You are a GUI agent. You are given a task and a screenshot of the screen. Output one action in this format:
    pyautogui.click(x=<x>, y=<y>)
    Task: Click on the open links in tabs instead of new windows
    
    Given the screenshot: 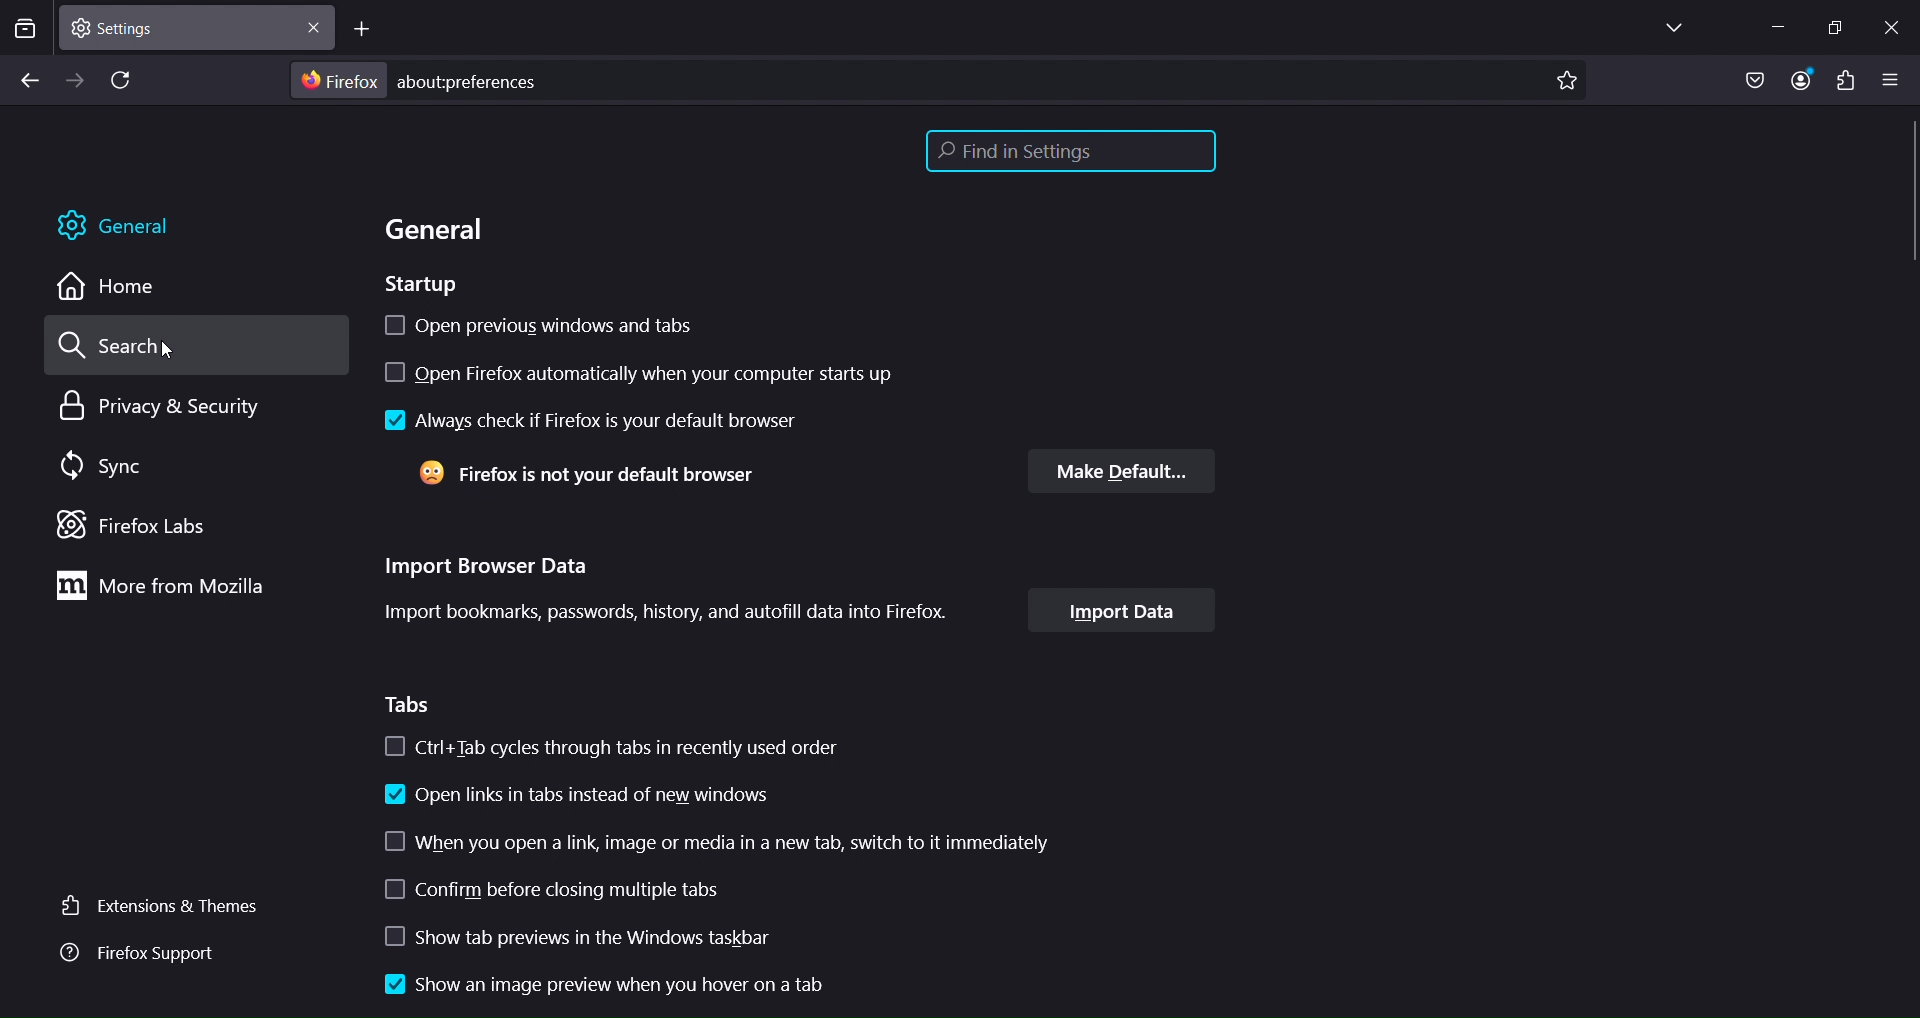 What is the action you would take?
    pyautogui.click(x=575, y=797)
    